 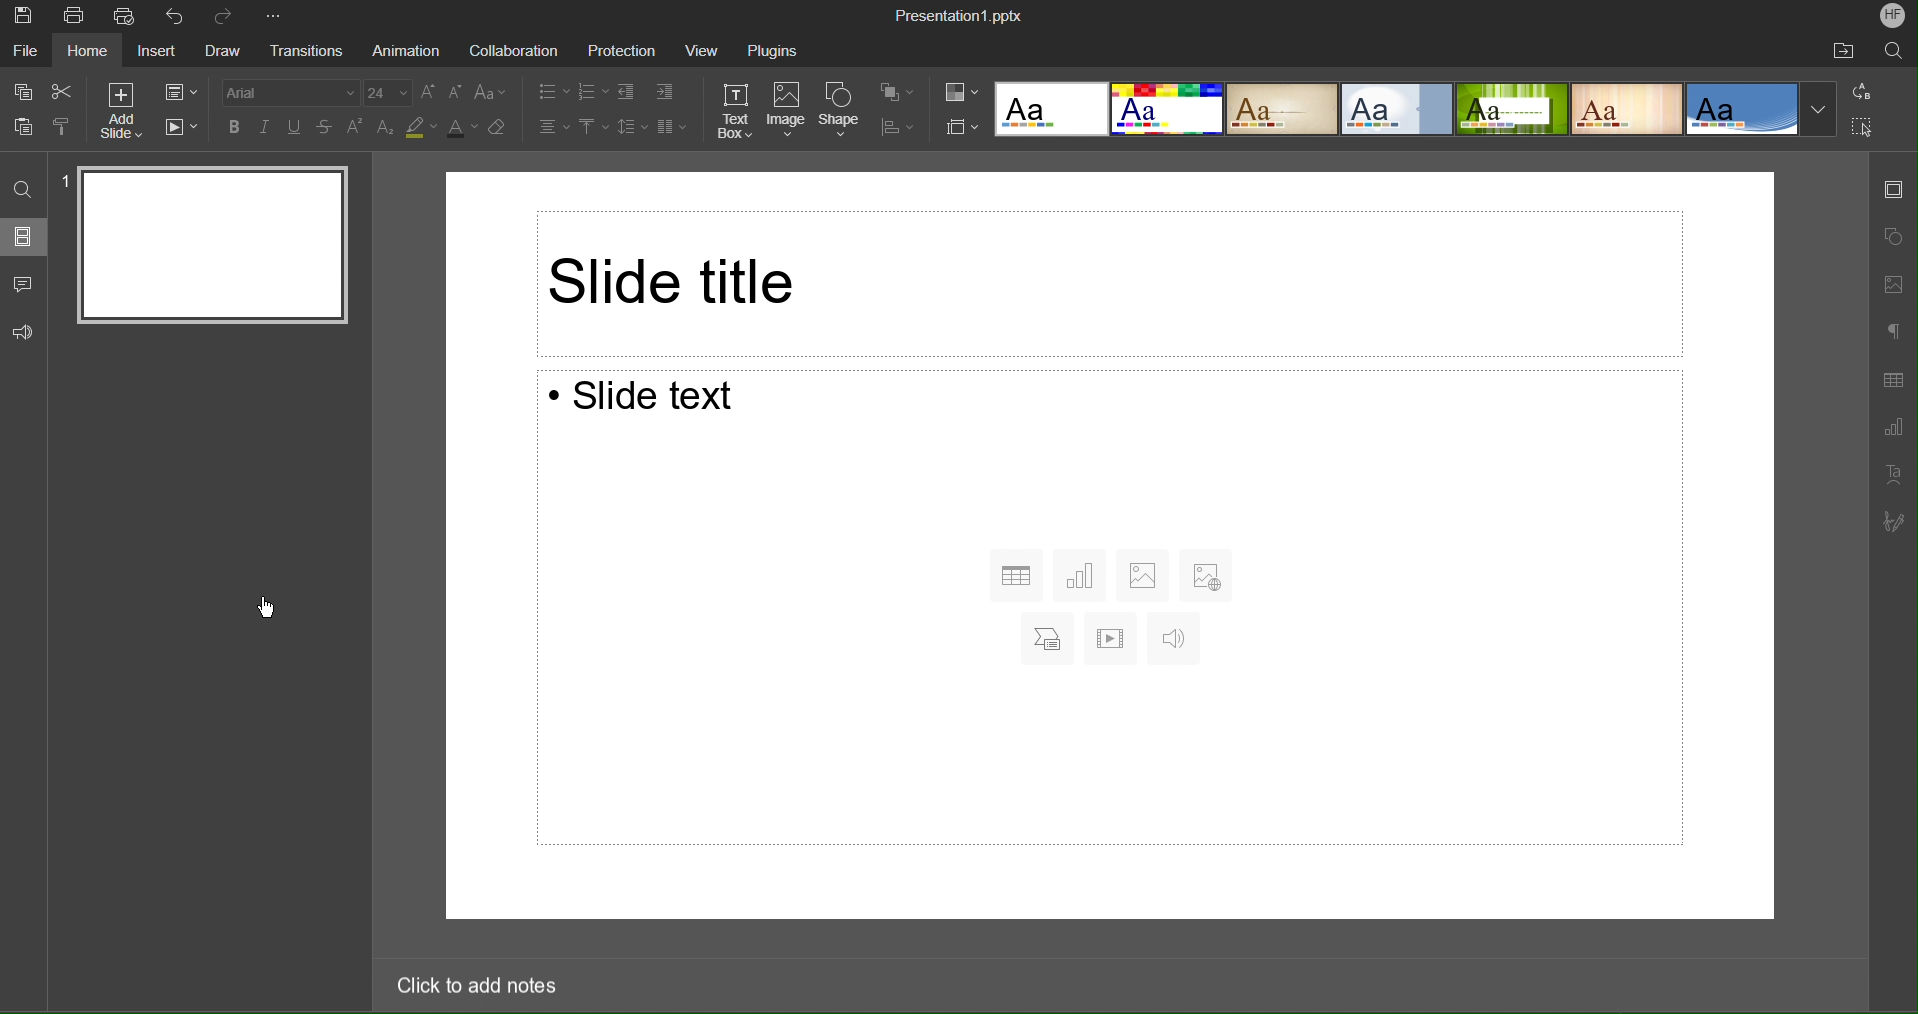 I want to click on Slide 1, so click(x=215, y=241).